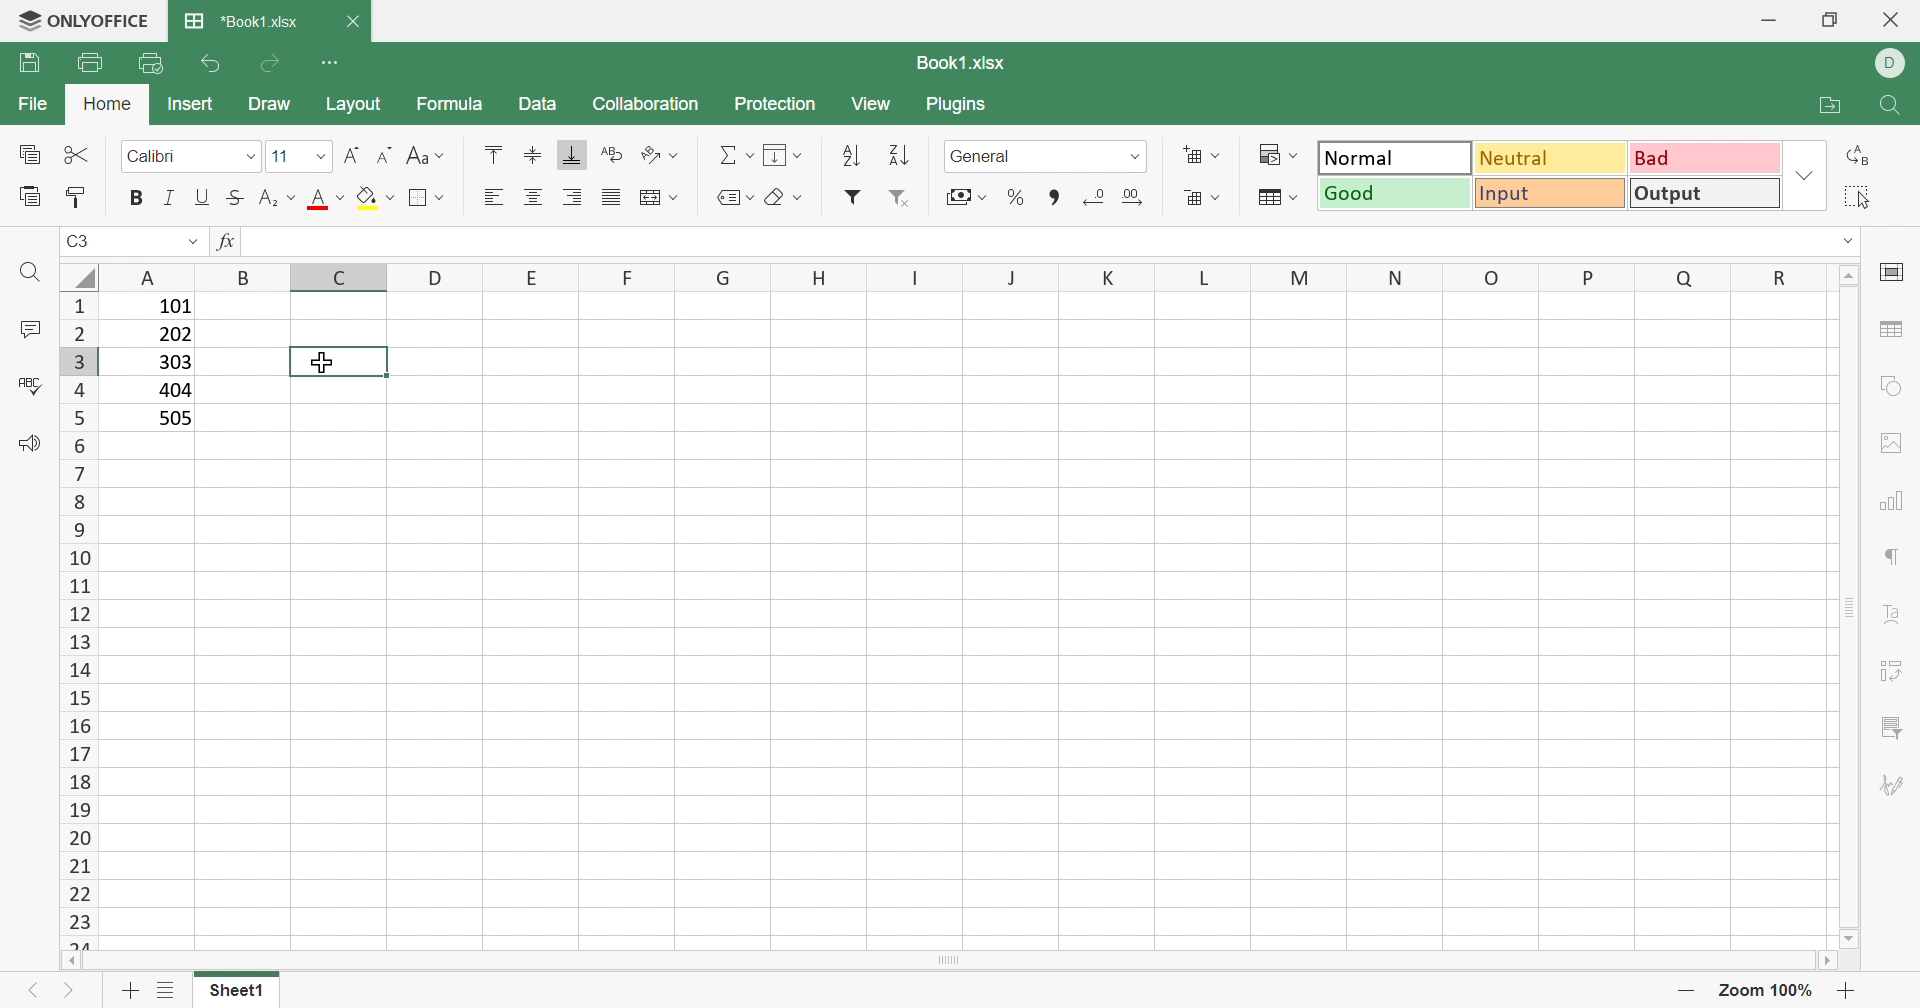  I want to click on Change case, so click(429, 158).